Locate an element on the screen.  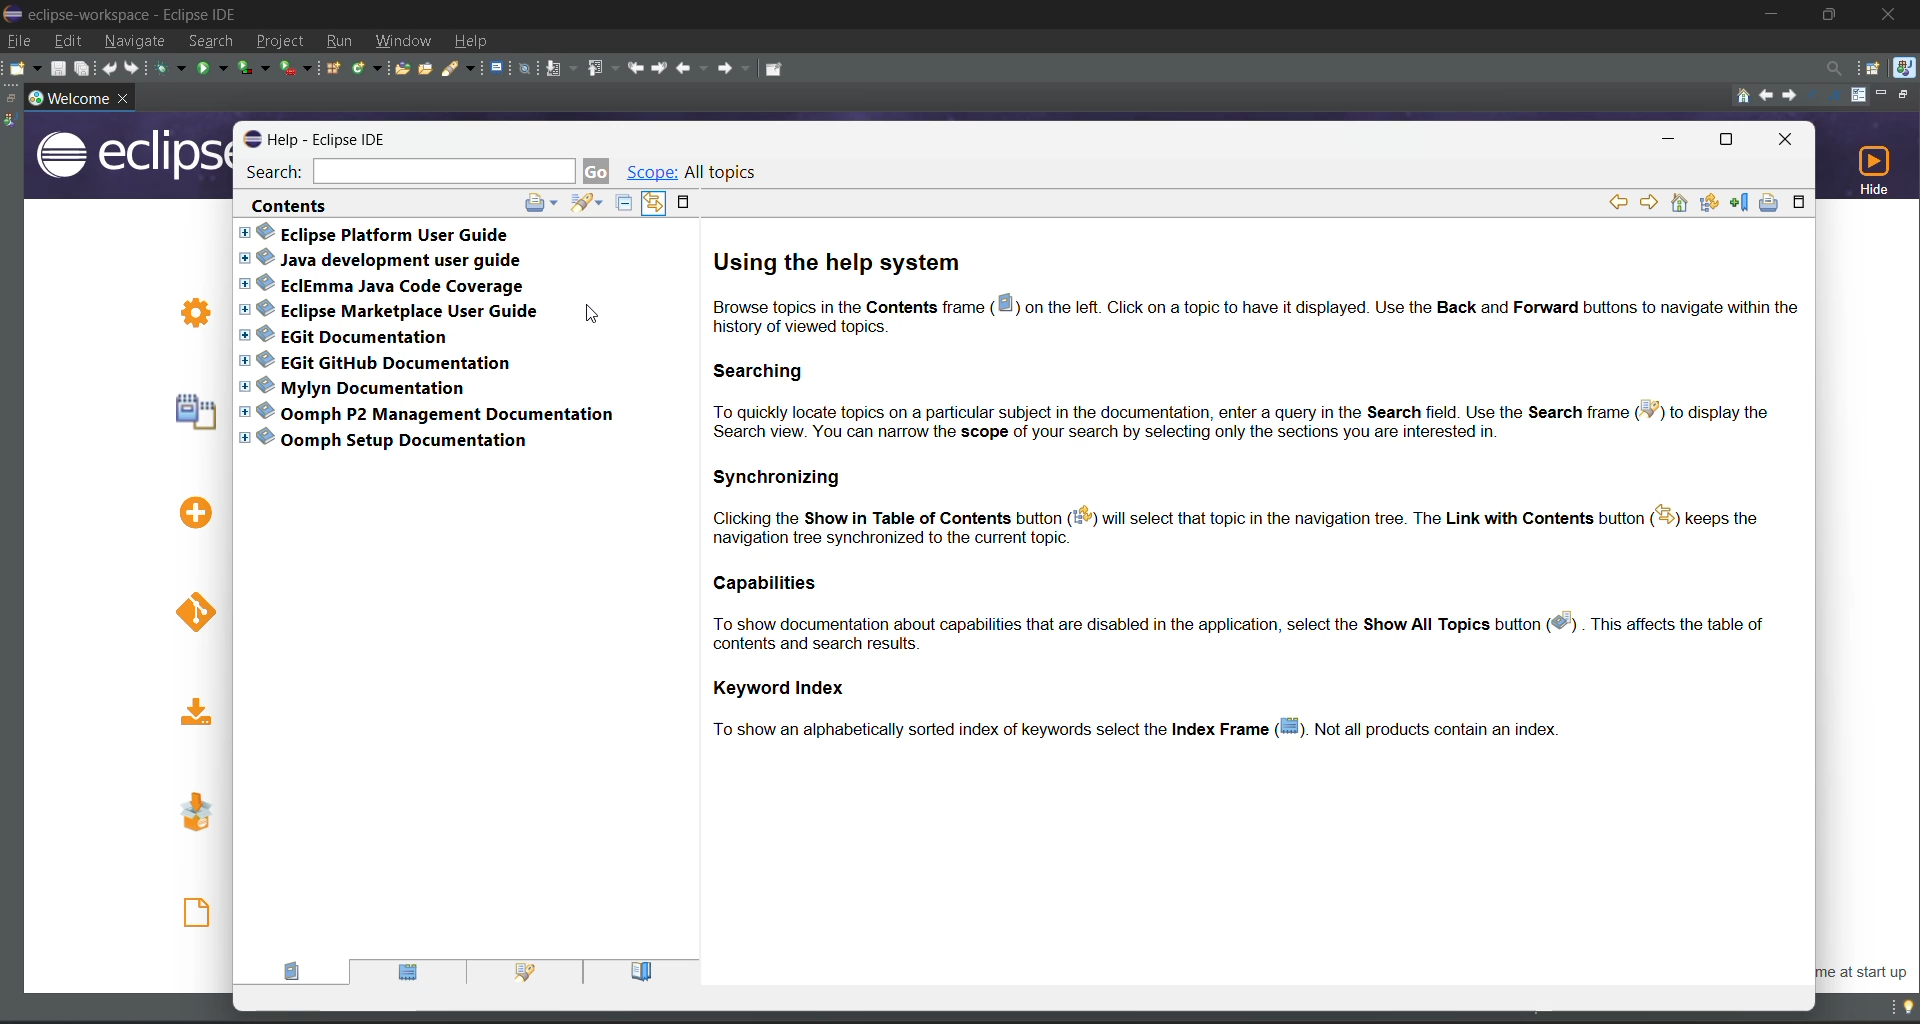
using the help system is located at coordinates (1254, 293).